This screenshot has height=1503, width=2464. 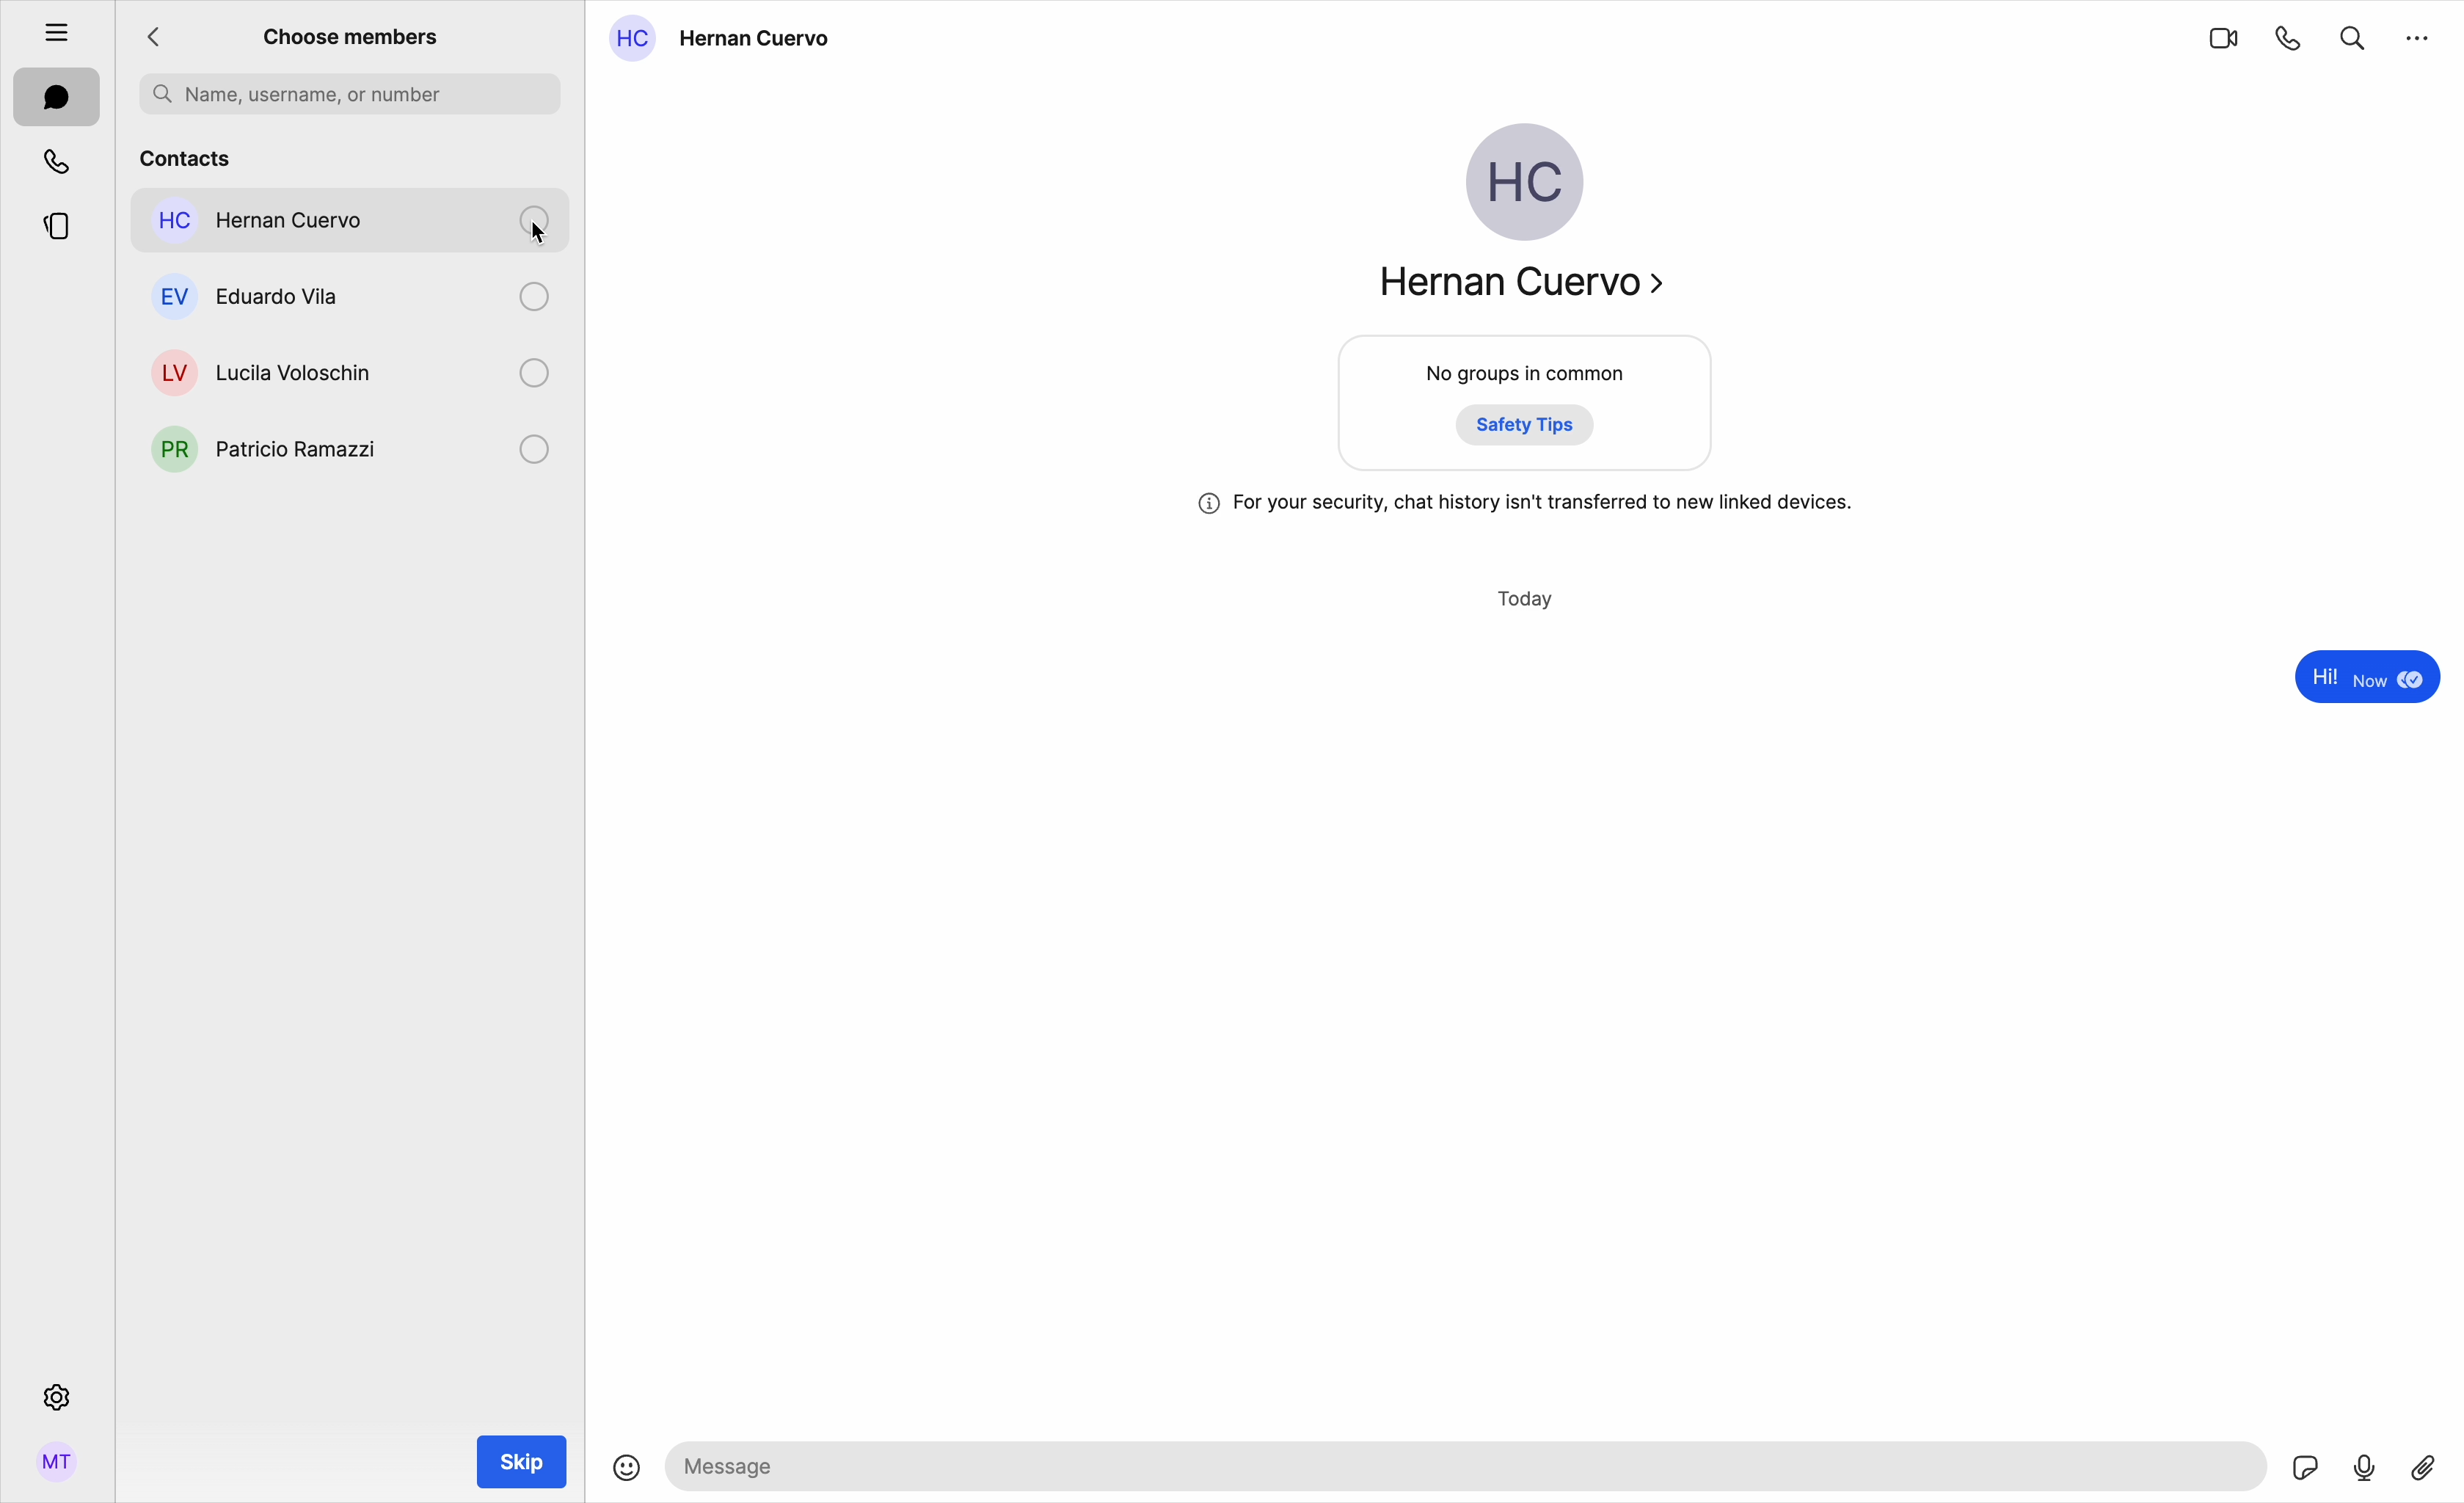 I want to click on profile, so click(x=57, y=1469).